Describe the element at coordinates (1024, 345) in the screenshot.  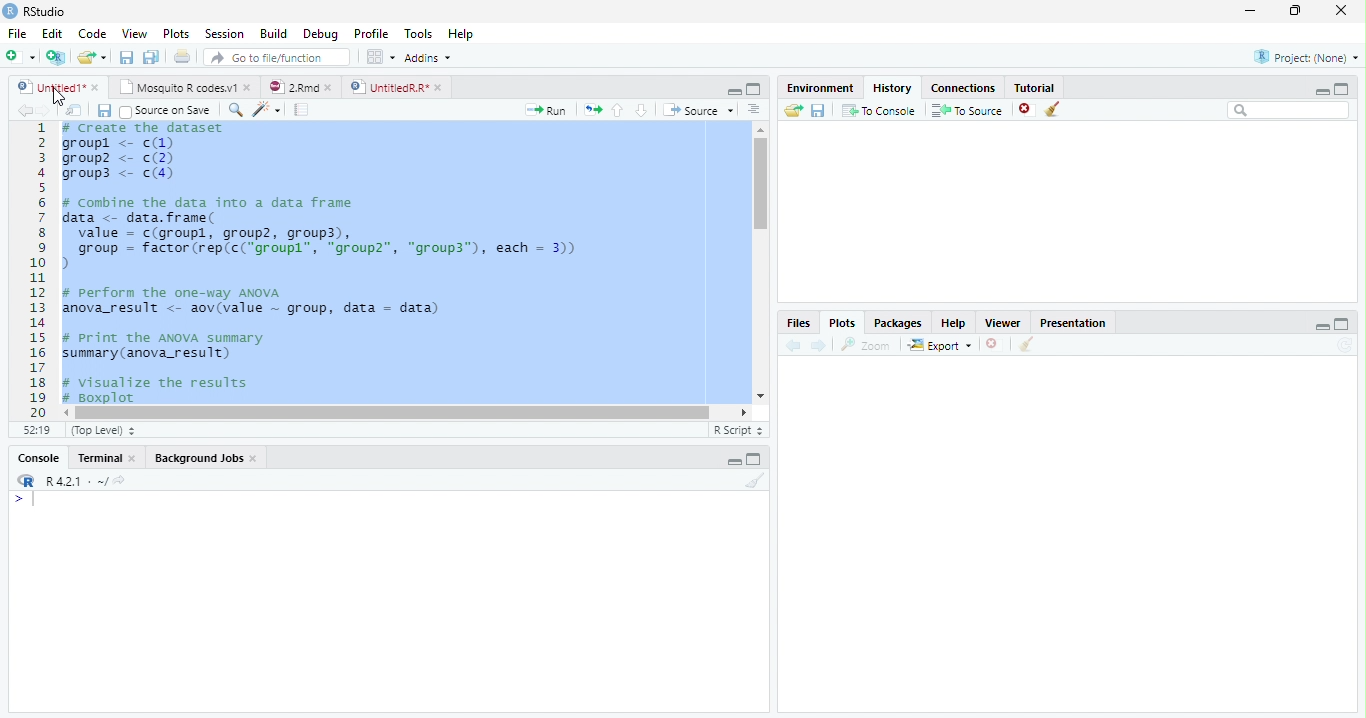
I see `Clear Console` at that location.